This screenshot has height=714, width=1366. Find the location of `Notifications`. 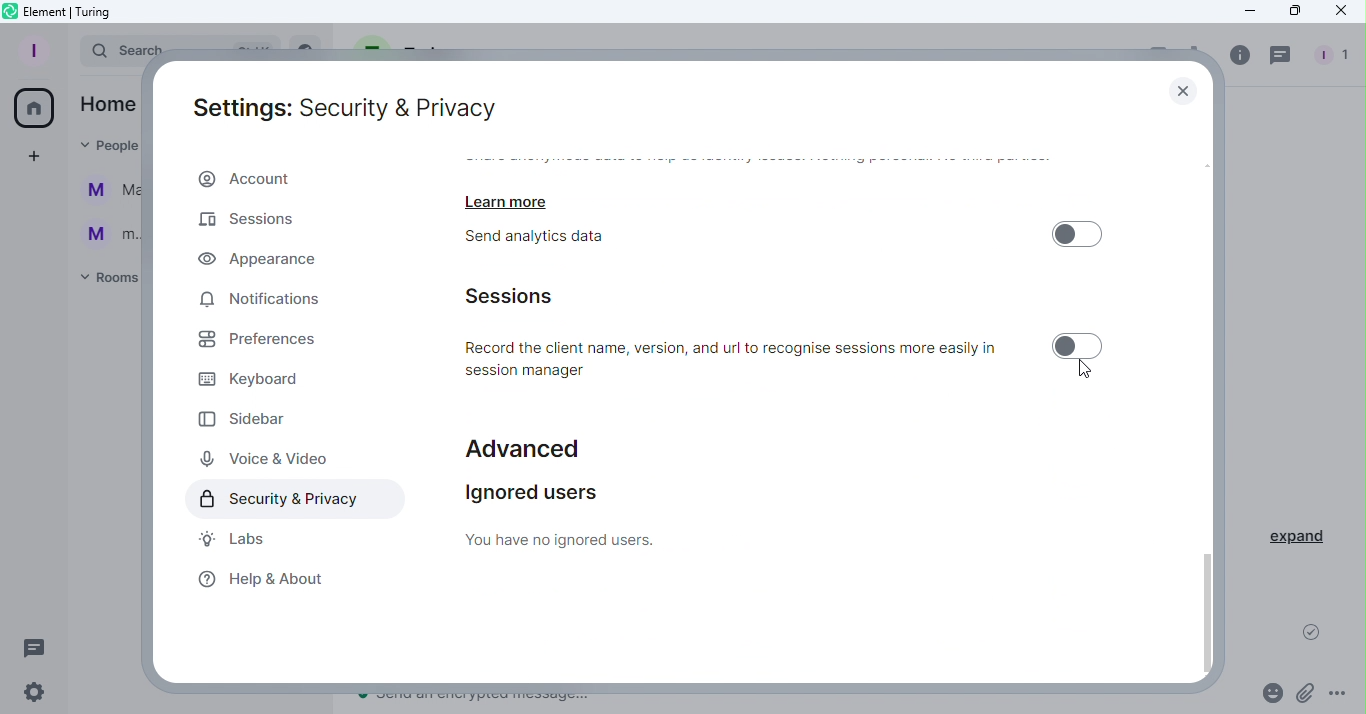

Notifications is located at coordinates (262, 301).